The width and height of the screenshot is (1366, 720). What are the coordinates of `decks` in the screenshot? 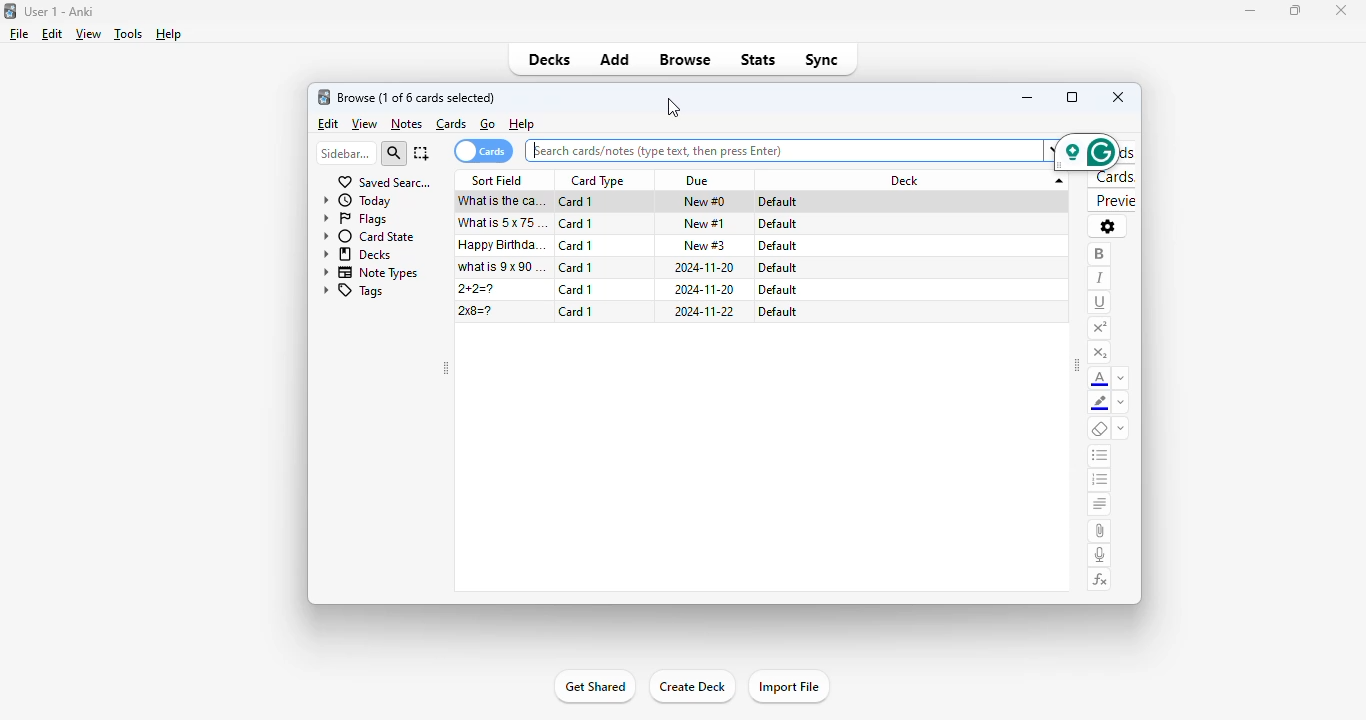 It's located at (358, 255).